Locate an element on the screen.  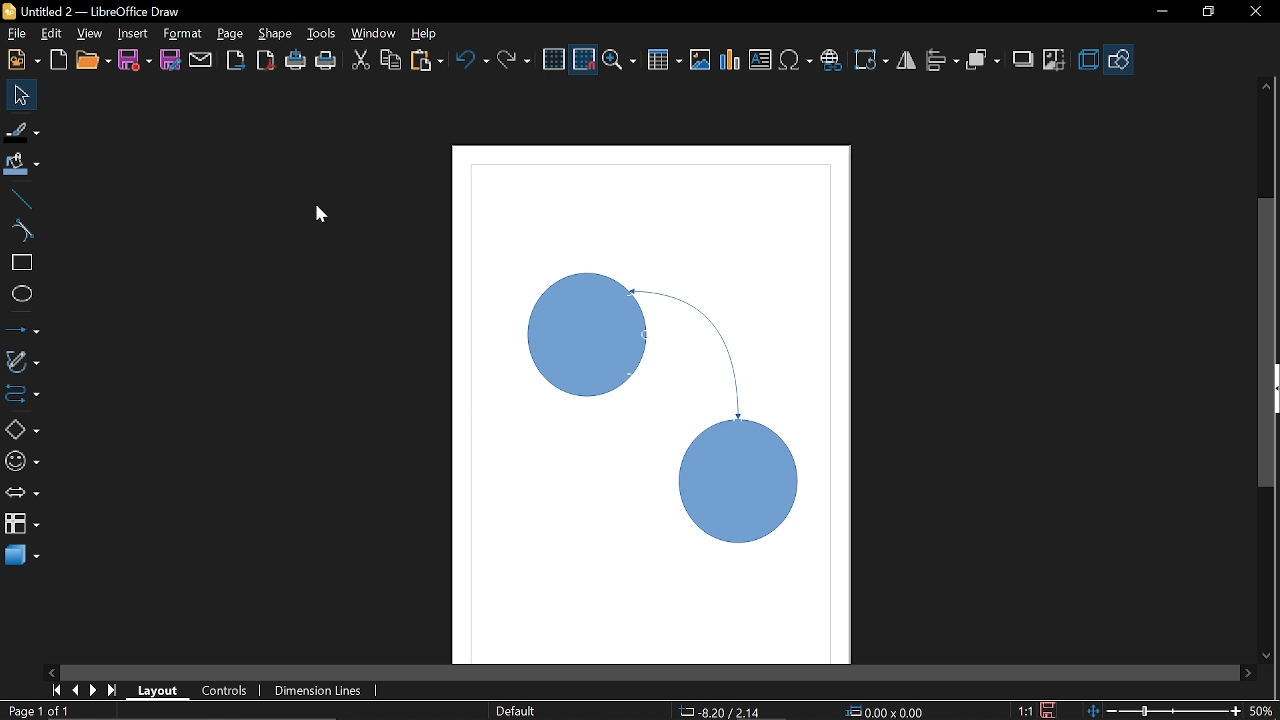
Save is located at coordinates (1051, 709).